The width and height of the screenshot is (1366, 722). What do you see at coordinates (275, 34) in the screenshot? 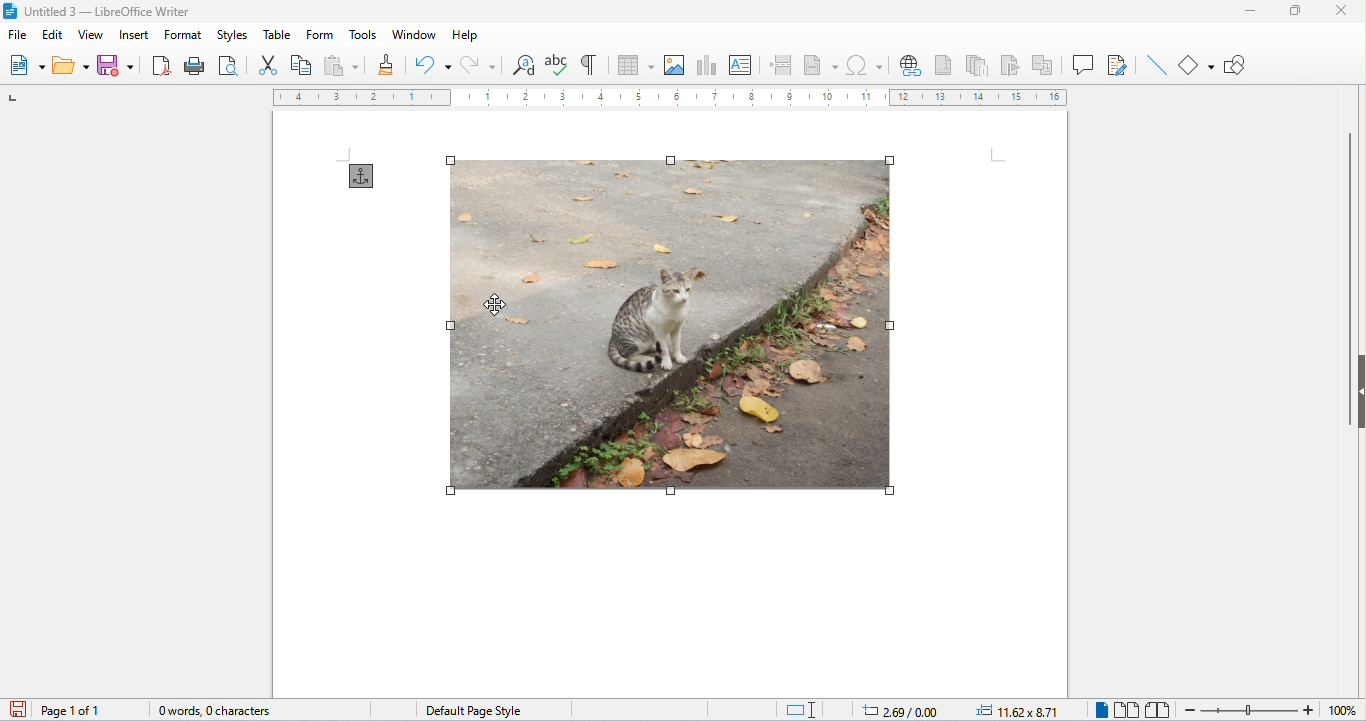
I see `table` at bounding box center [275, 34].